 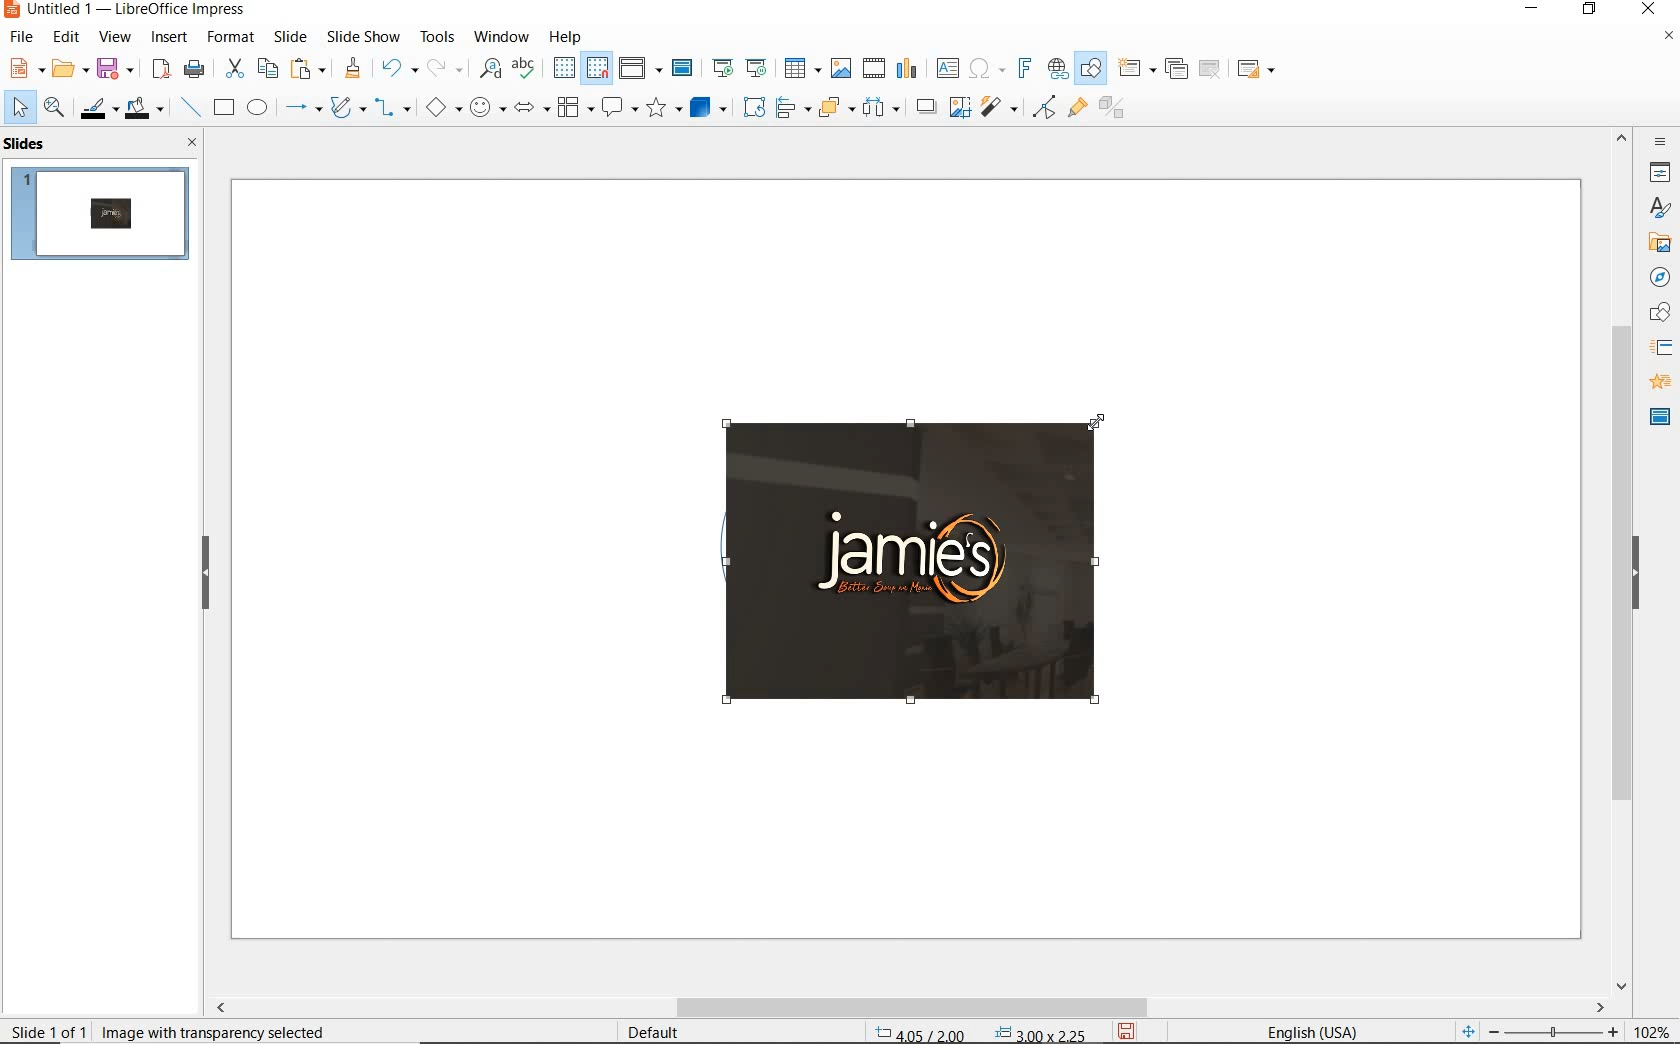 What do you see at coordinates (959, 105) in the screenshot?
I see `crop image` at bounding box center [959, 105].